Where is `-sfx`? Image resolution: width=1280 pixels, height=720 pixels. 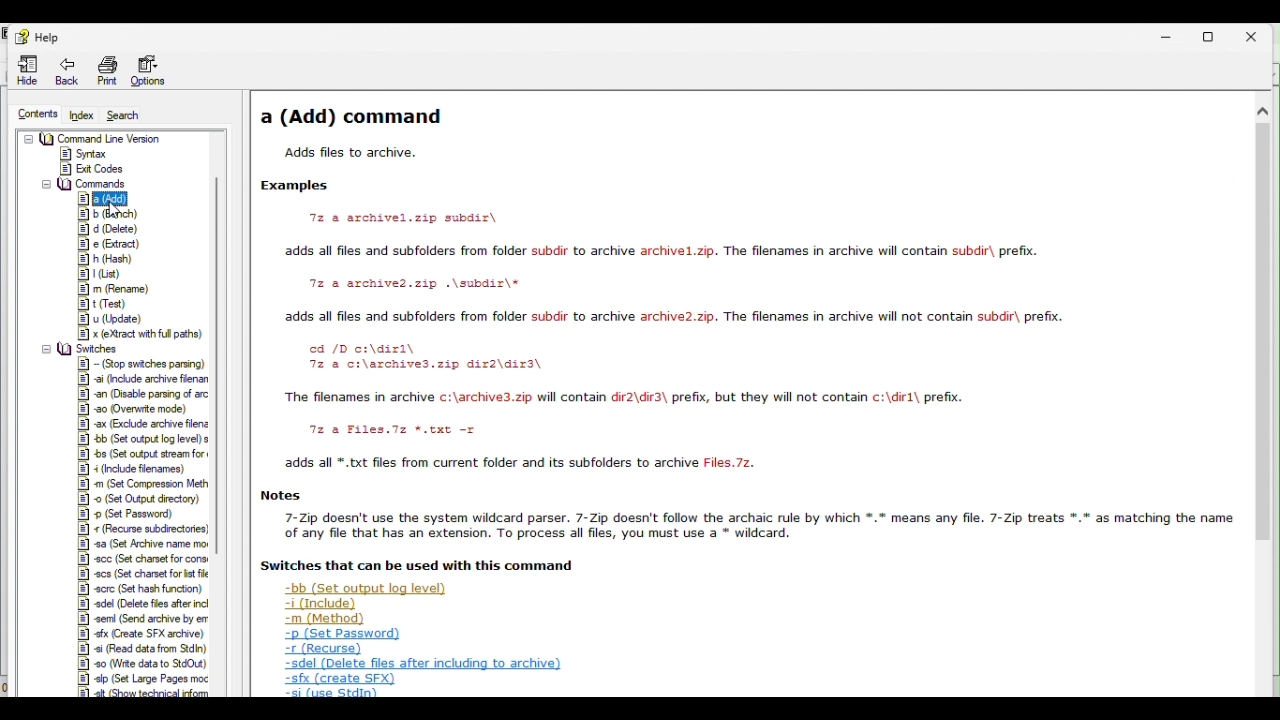 -sfx is located at coordinates (143, 633).